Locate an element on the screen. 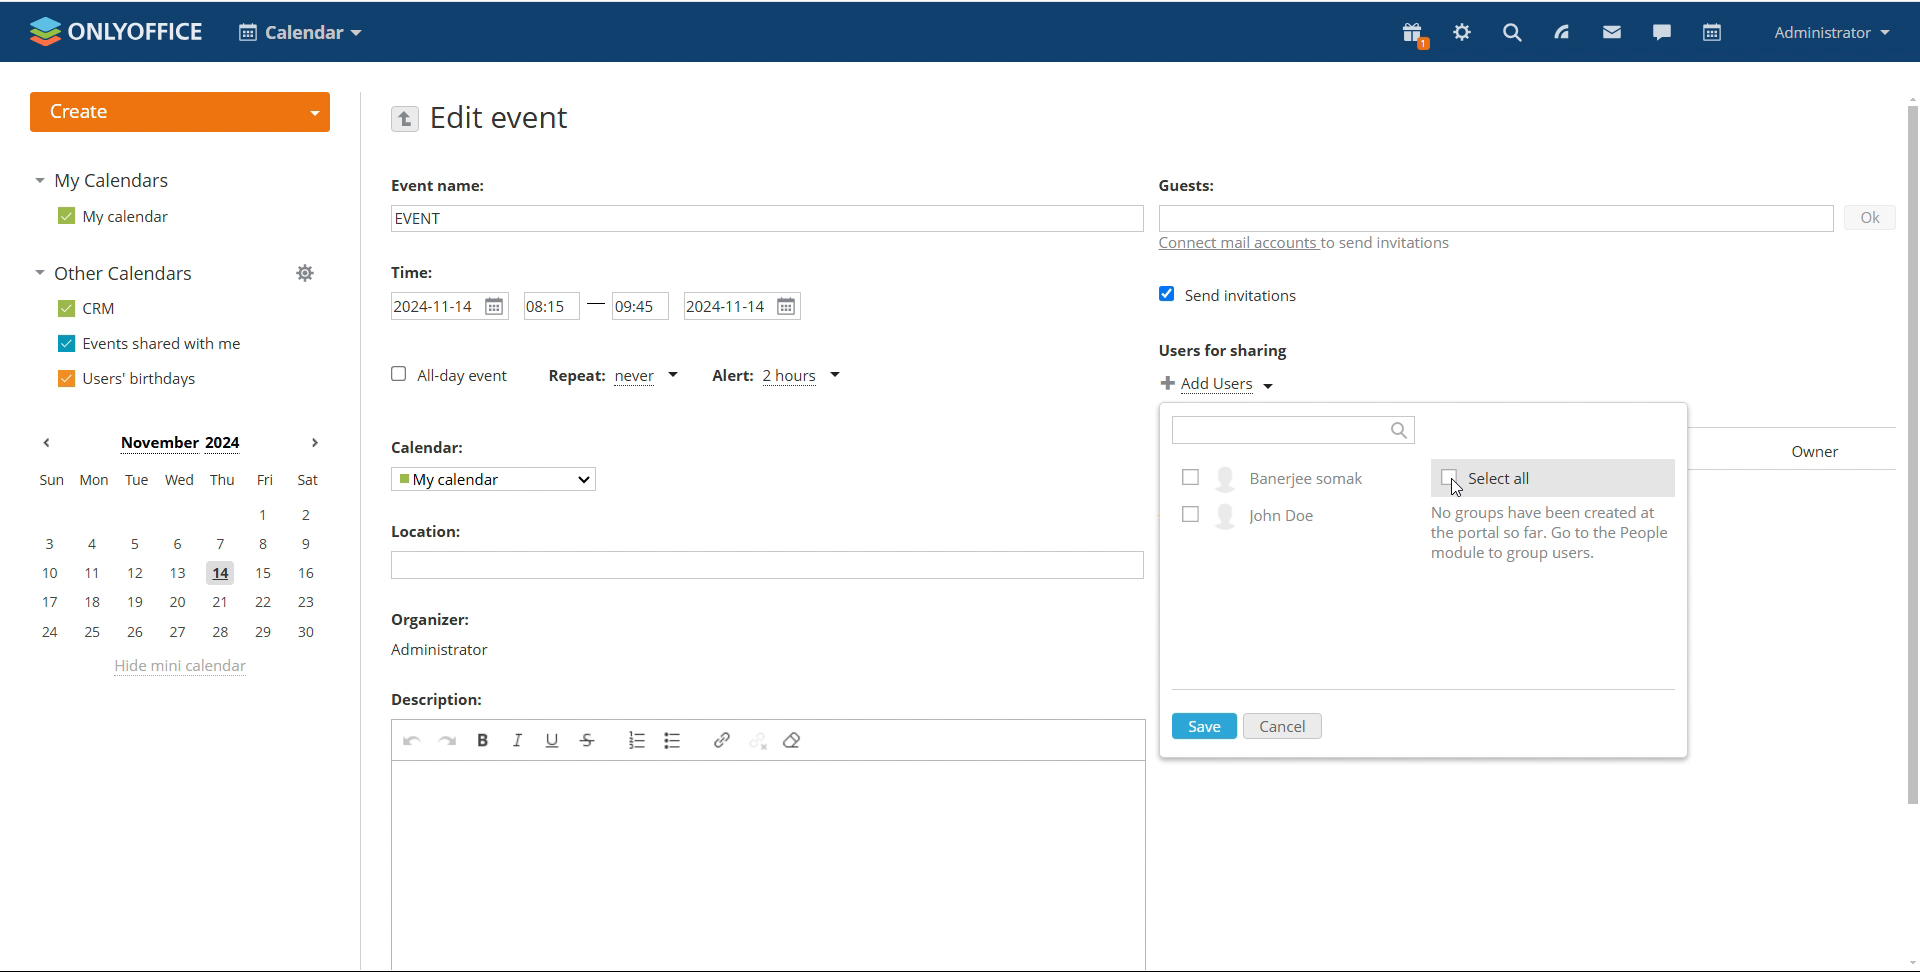 The image size is (1920, 972). 17, 18, 19, 20, 21, 22, 23 is located at coordinates (179, 603).